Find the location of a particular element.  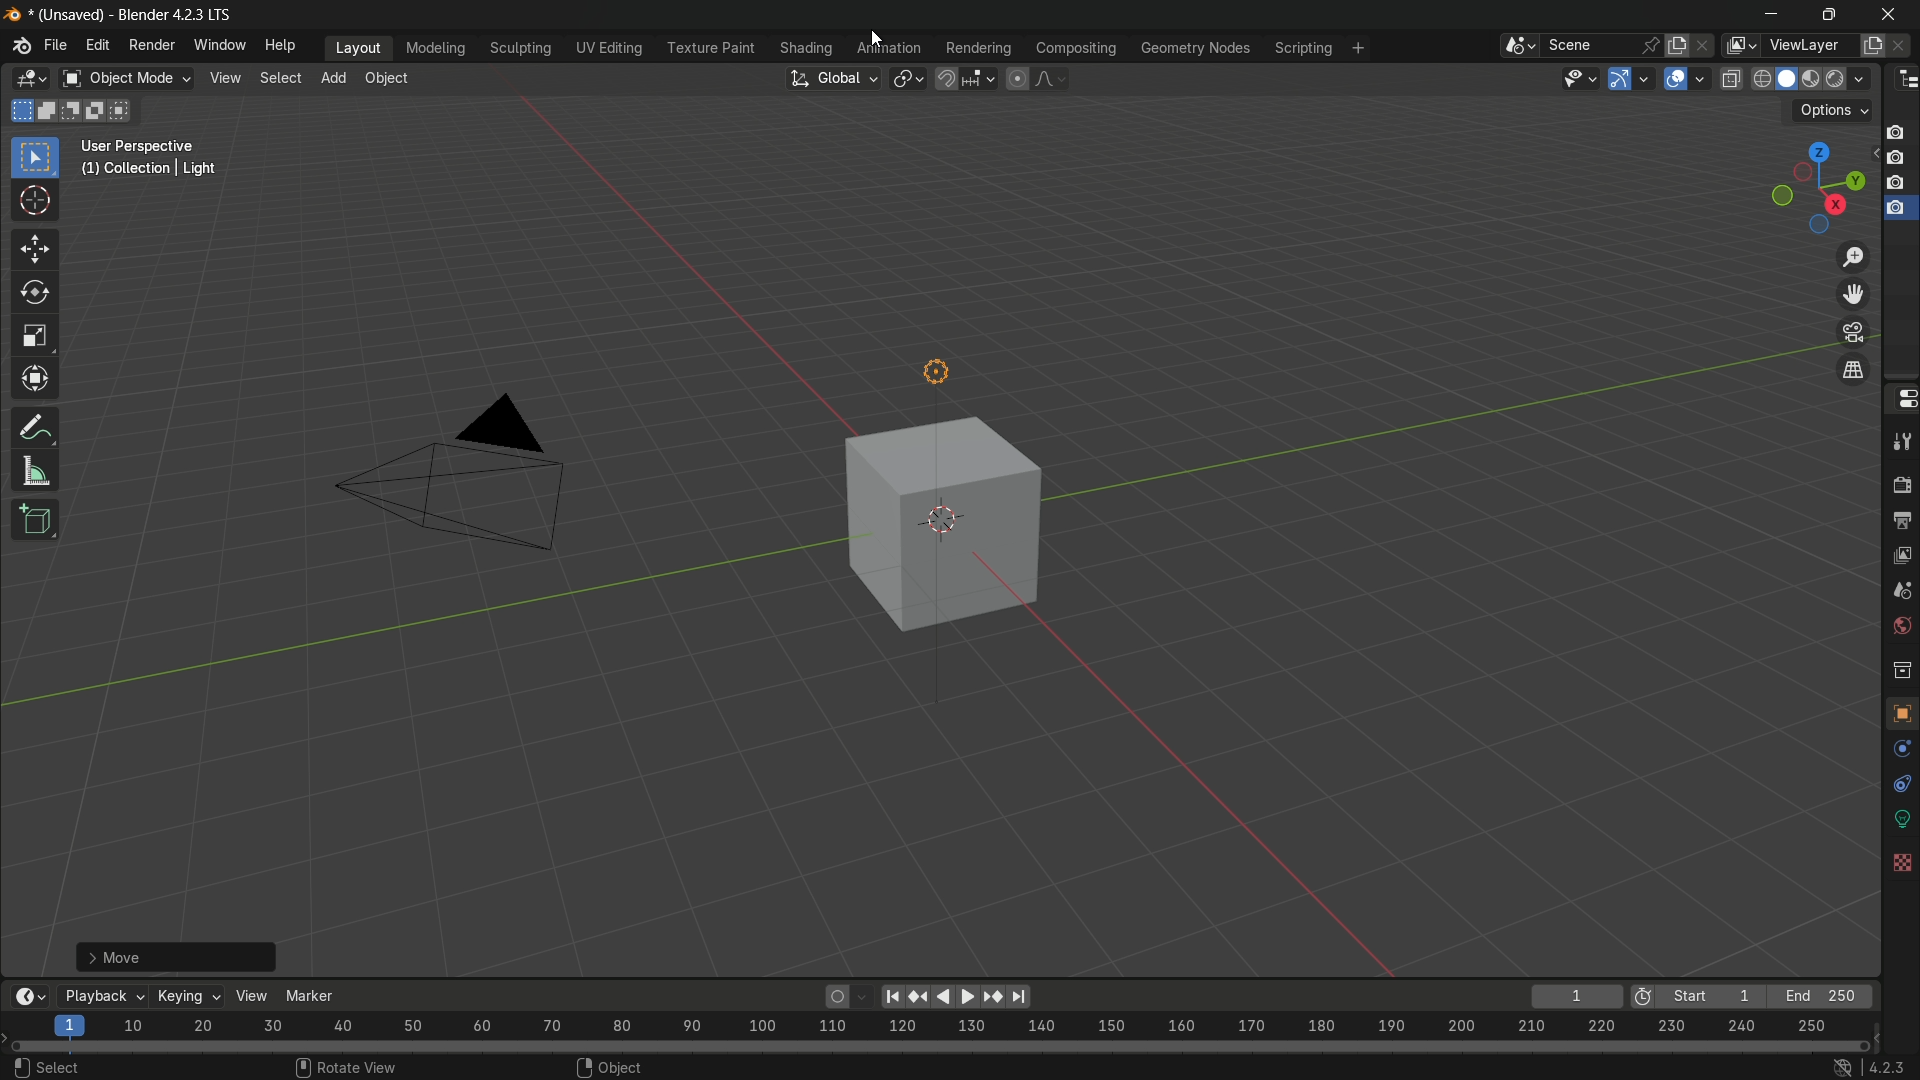

view layer name is located at coordinates (1807, 45).